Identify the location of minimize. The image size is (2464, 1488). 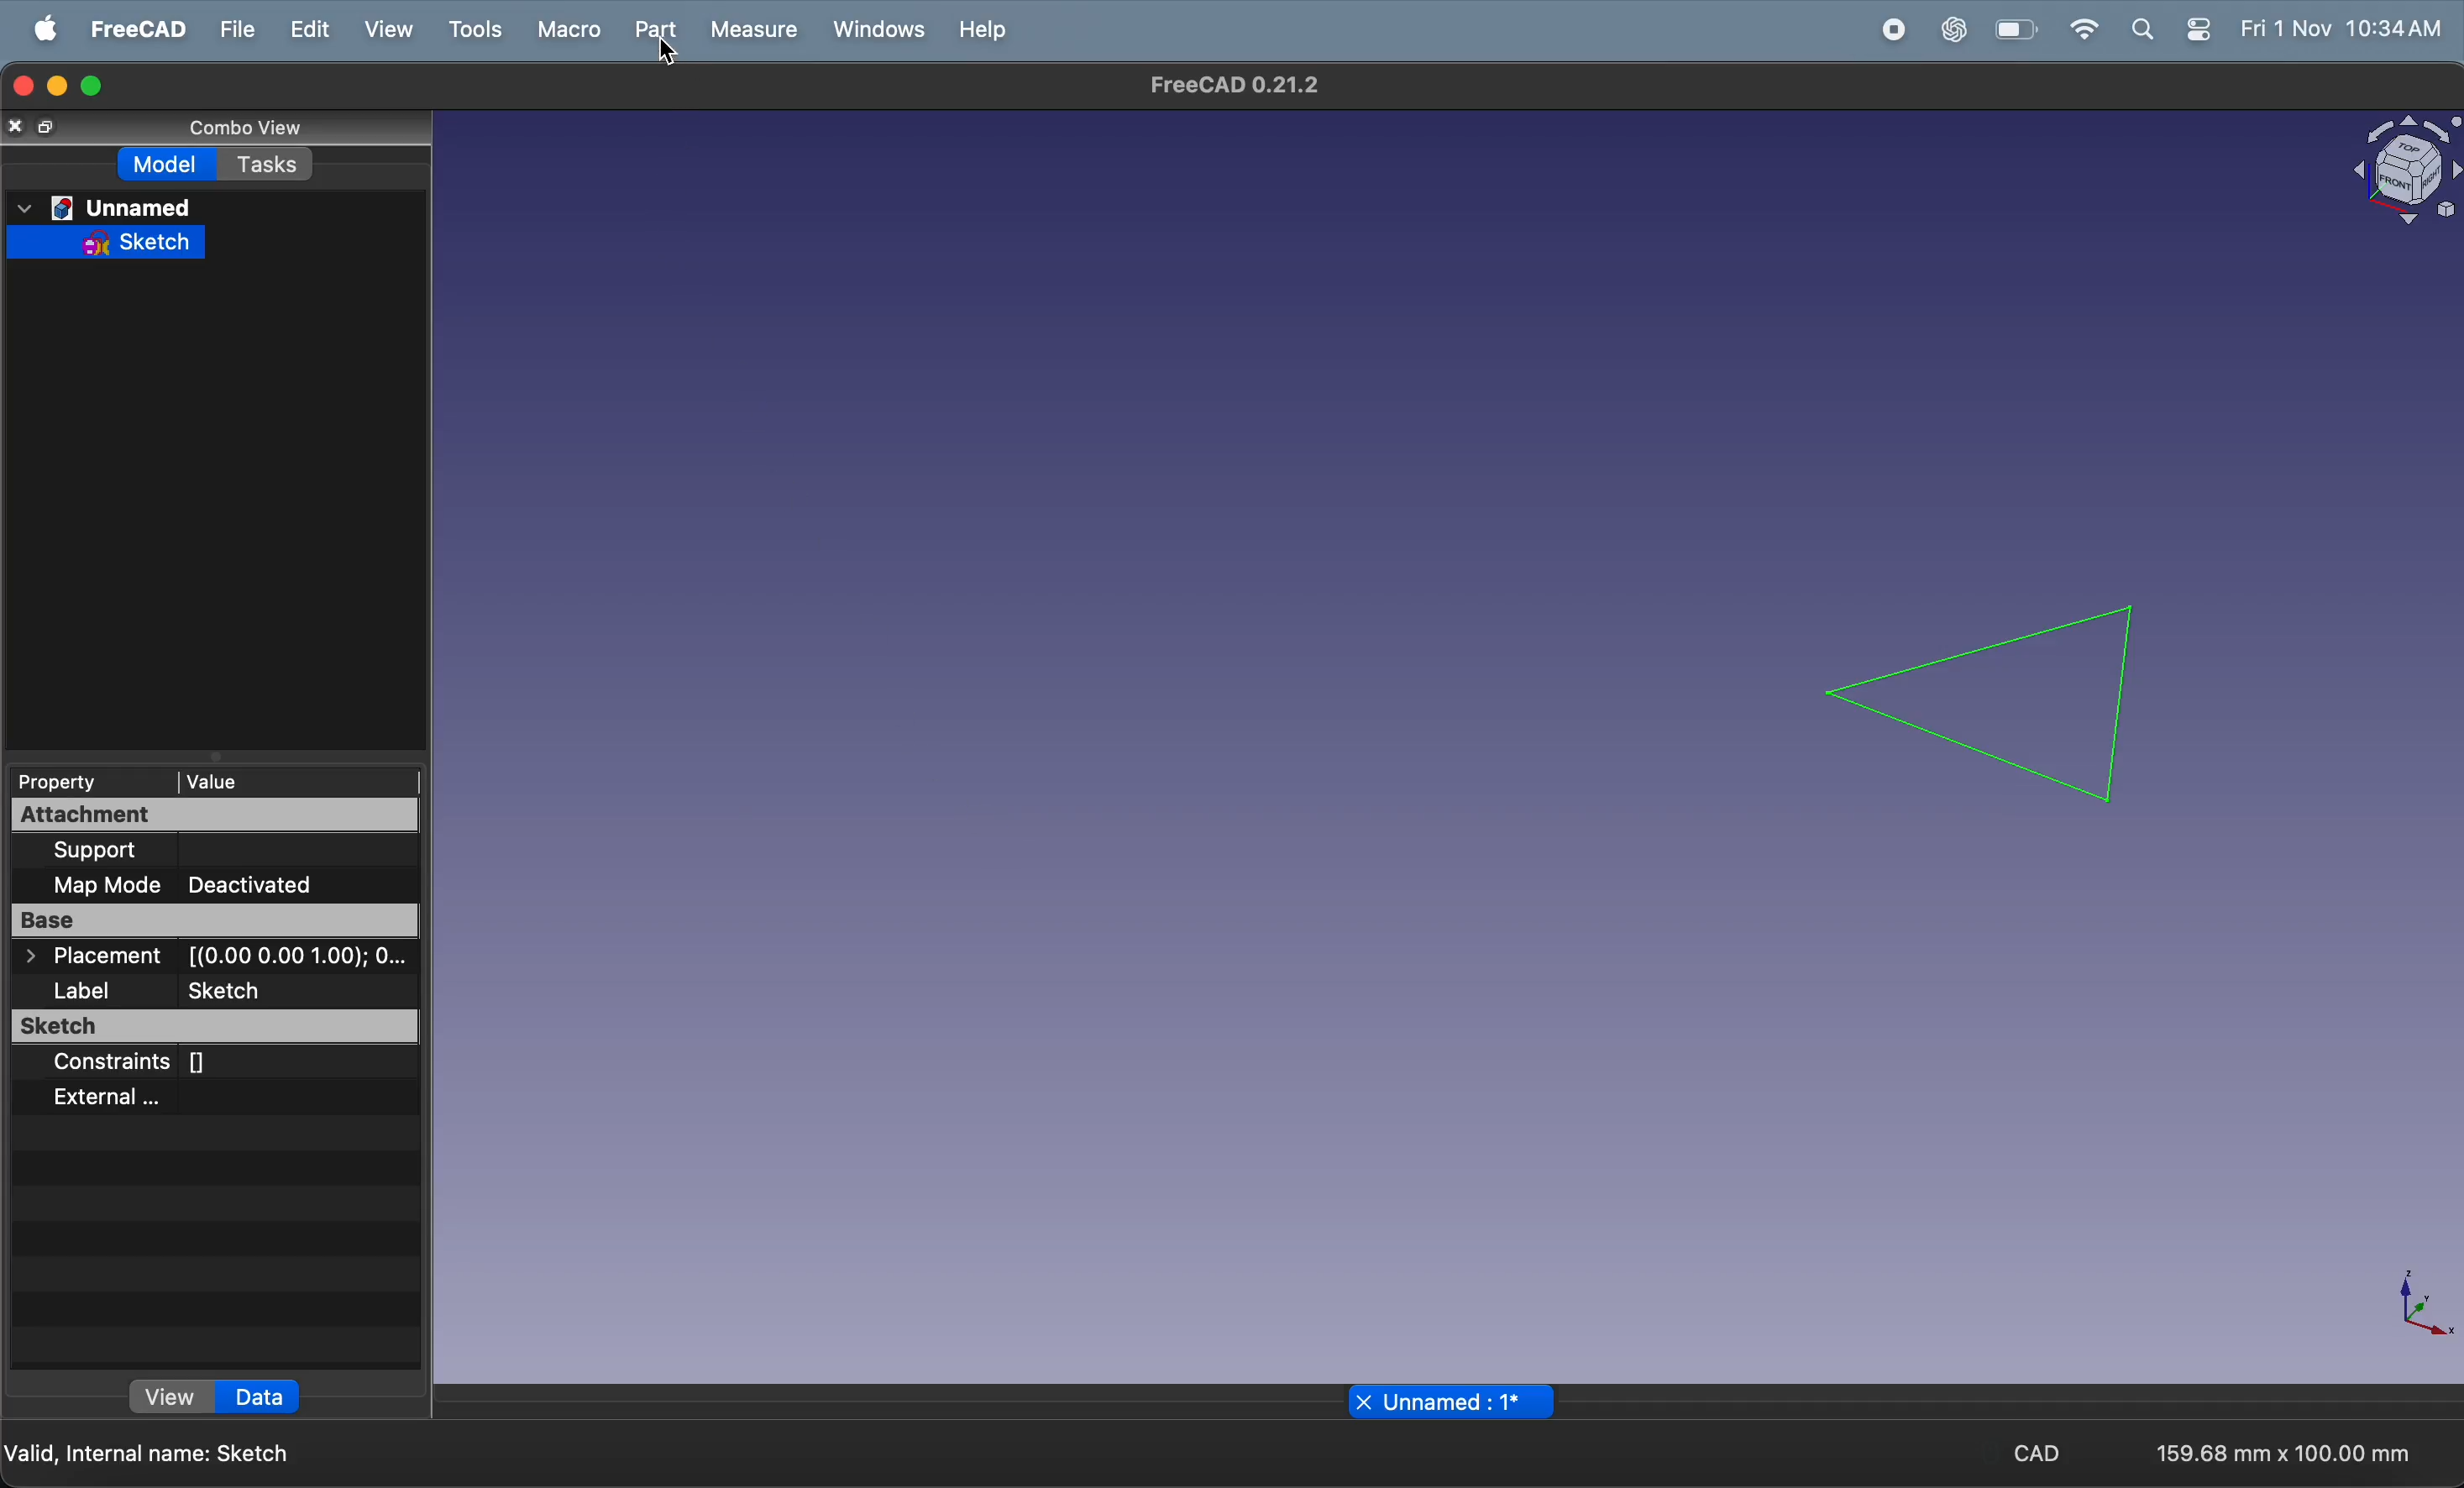
(56, 87).